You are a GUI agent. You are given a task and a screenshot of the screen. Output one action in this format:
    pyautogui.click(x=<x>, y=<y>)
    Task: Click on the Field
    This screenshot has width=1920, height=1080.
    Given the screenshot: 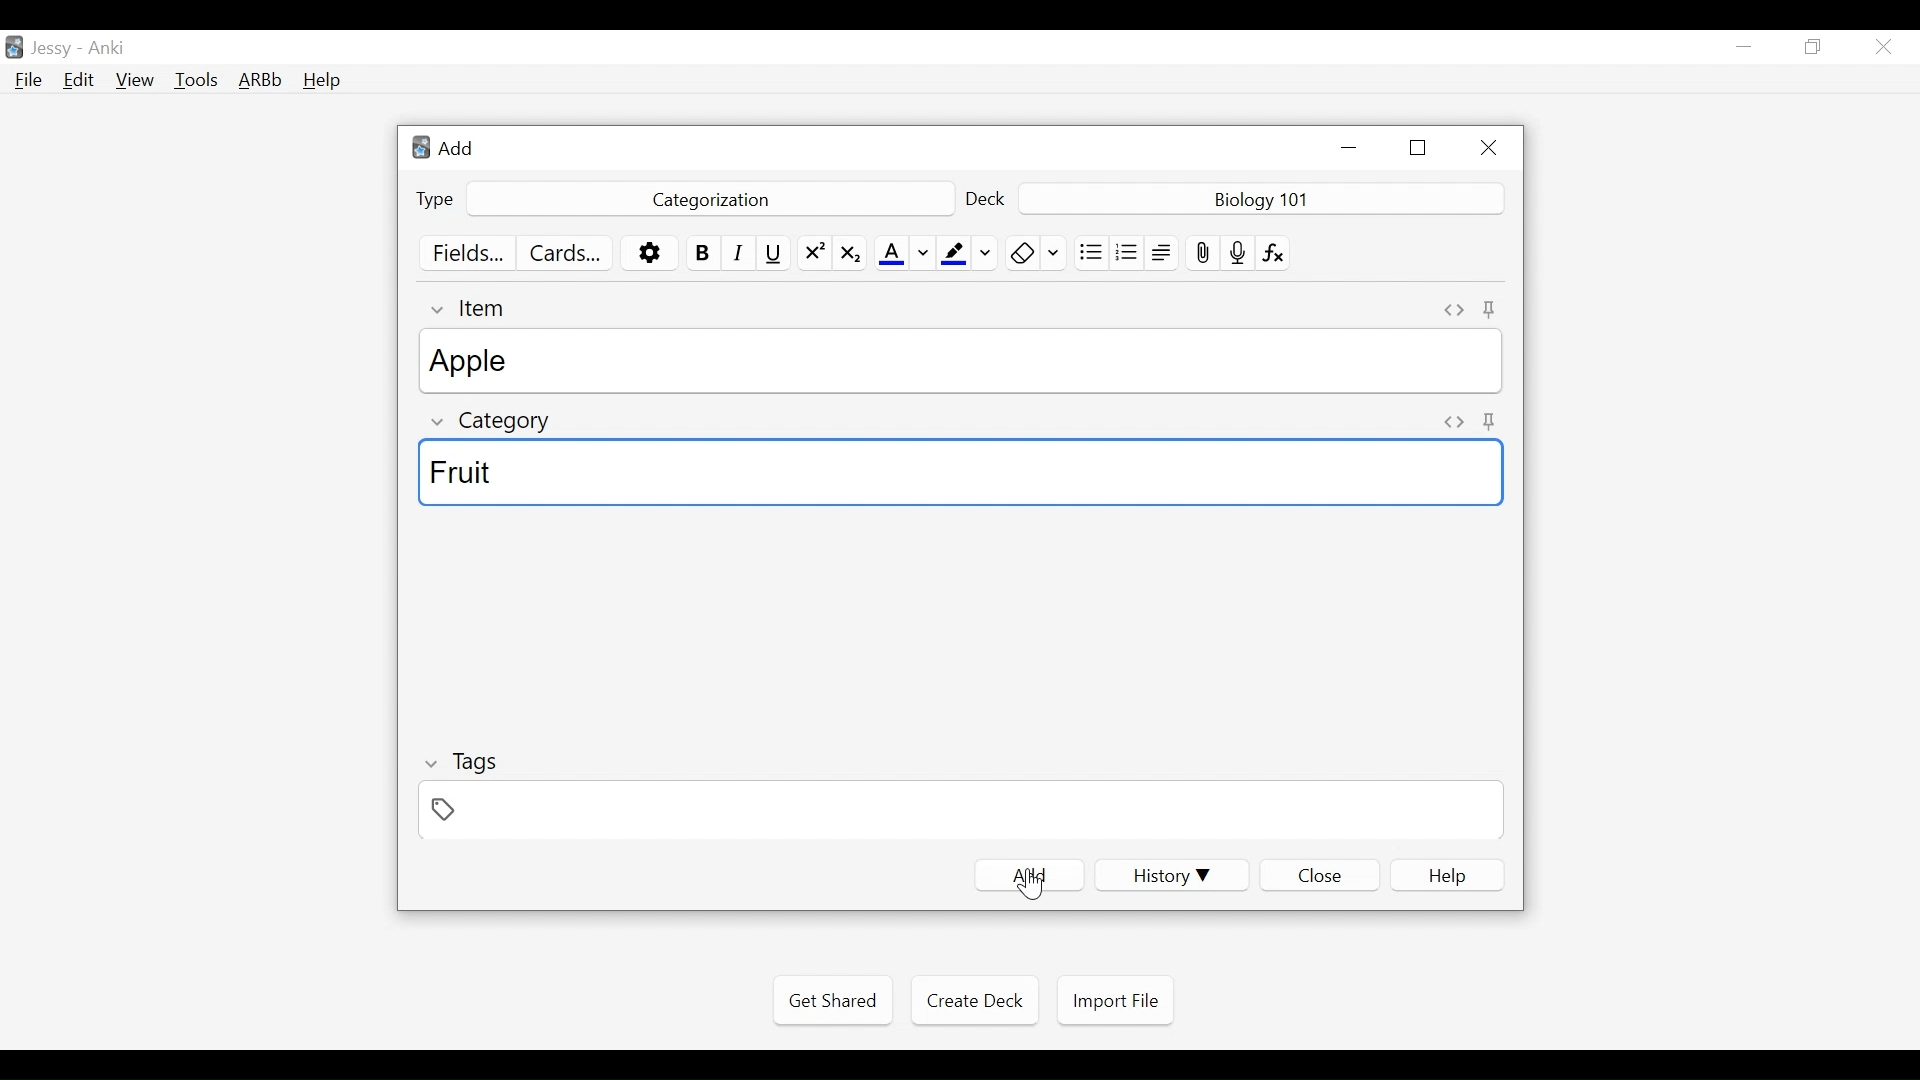 What is the action you would take?
    pyautogui.click(x=957, y=809)
    